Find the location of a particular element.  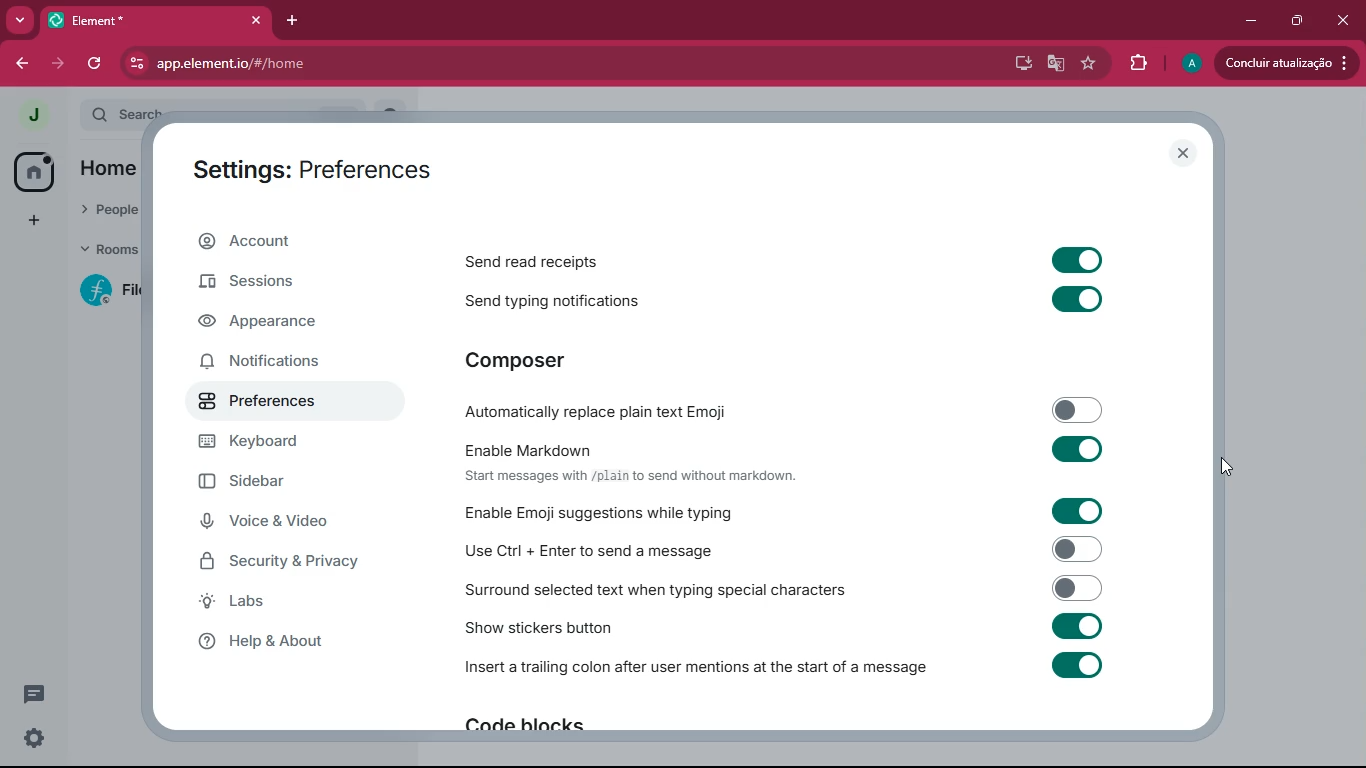

cursor is located at coordinates (1228, 467).